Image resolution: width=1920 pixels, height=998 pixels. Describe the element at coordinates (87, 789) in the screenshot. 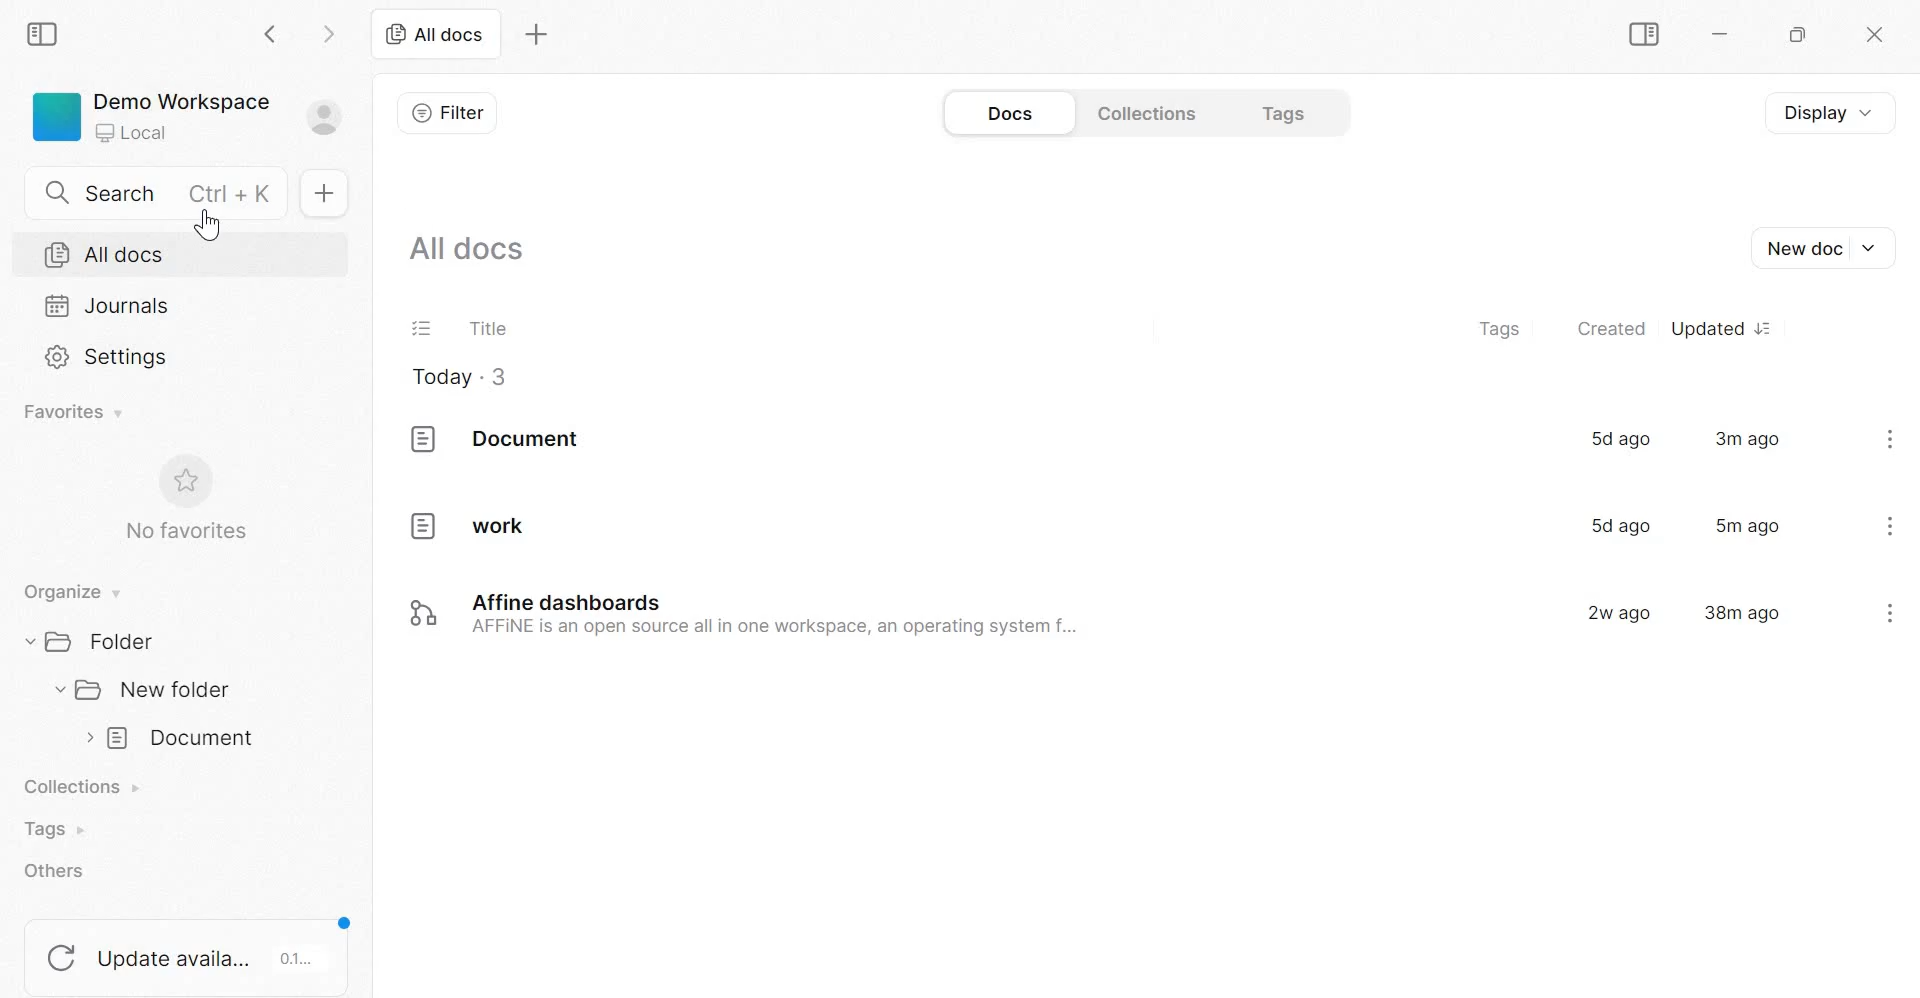

I see `Collections` at that location.